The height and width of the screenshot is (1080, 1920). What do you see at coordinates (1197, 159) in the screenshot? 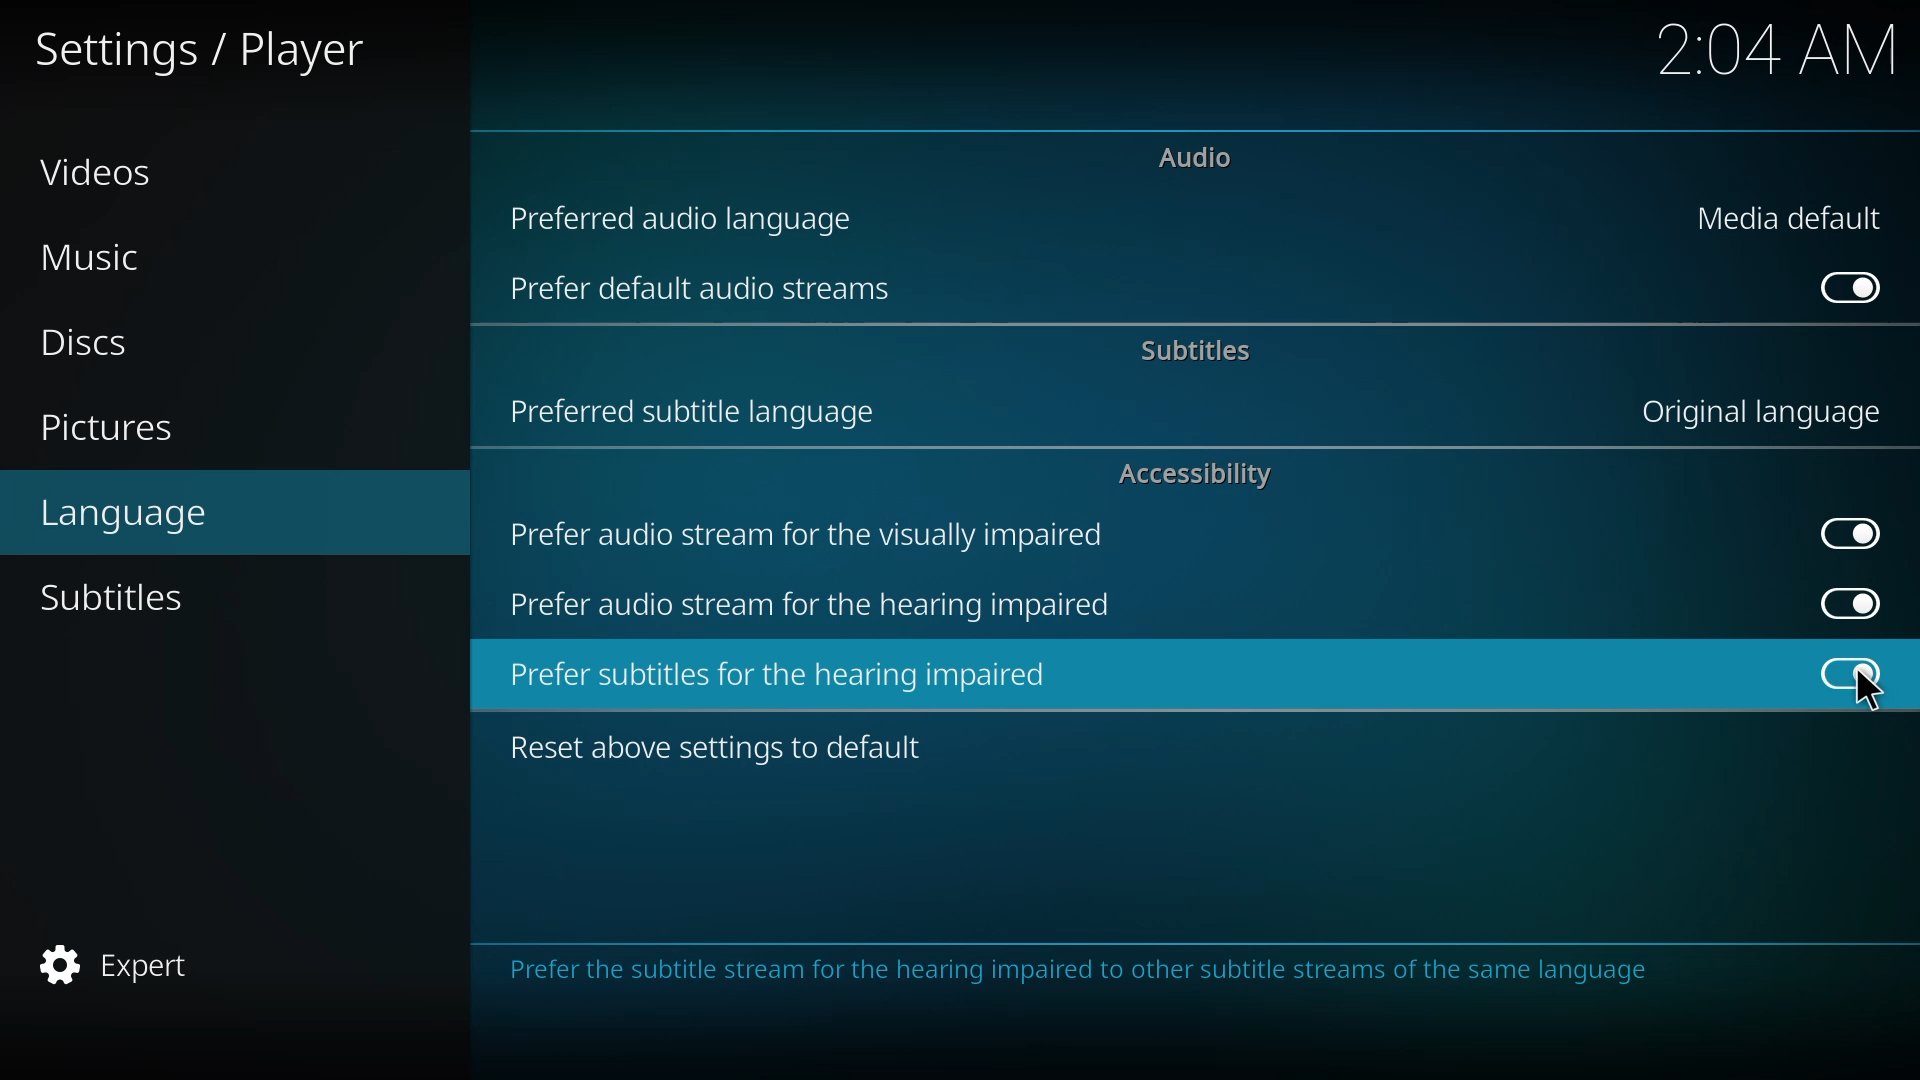
I see `audio` at bounding box center [1197, 159].